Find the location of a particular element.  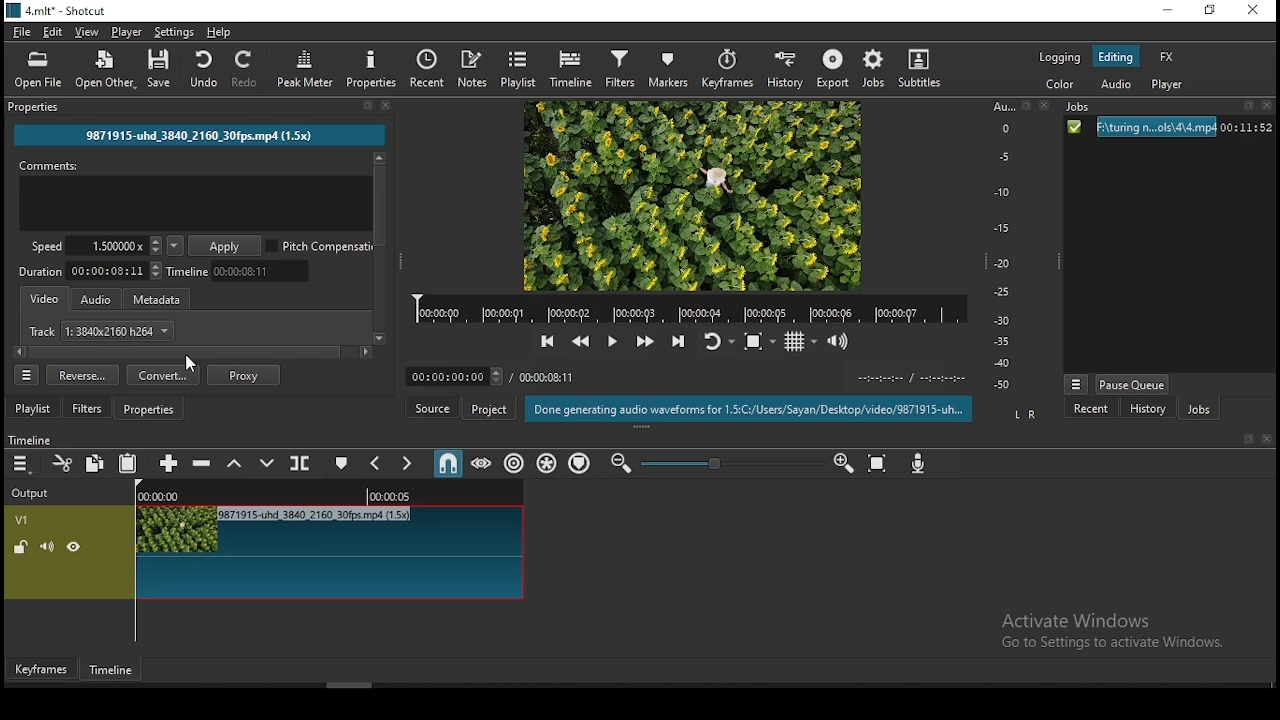

keyframes is located at coordinates (42, 671).